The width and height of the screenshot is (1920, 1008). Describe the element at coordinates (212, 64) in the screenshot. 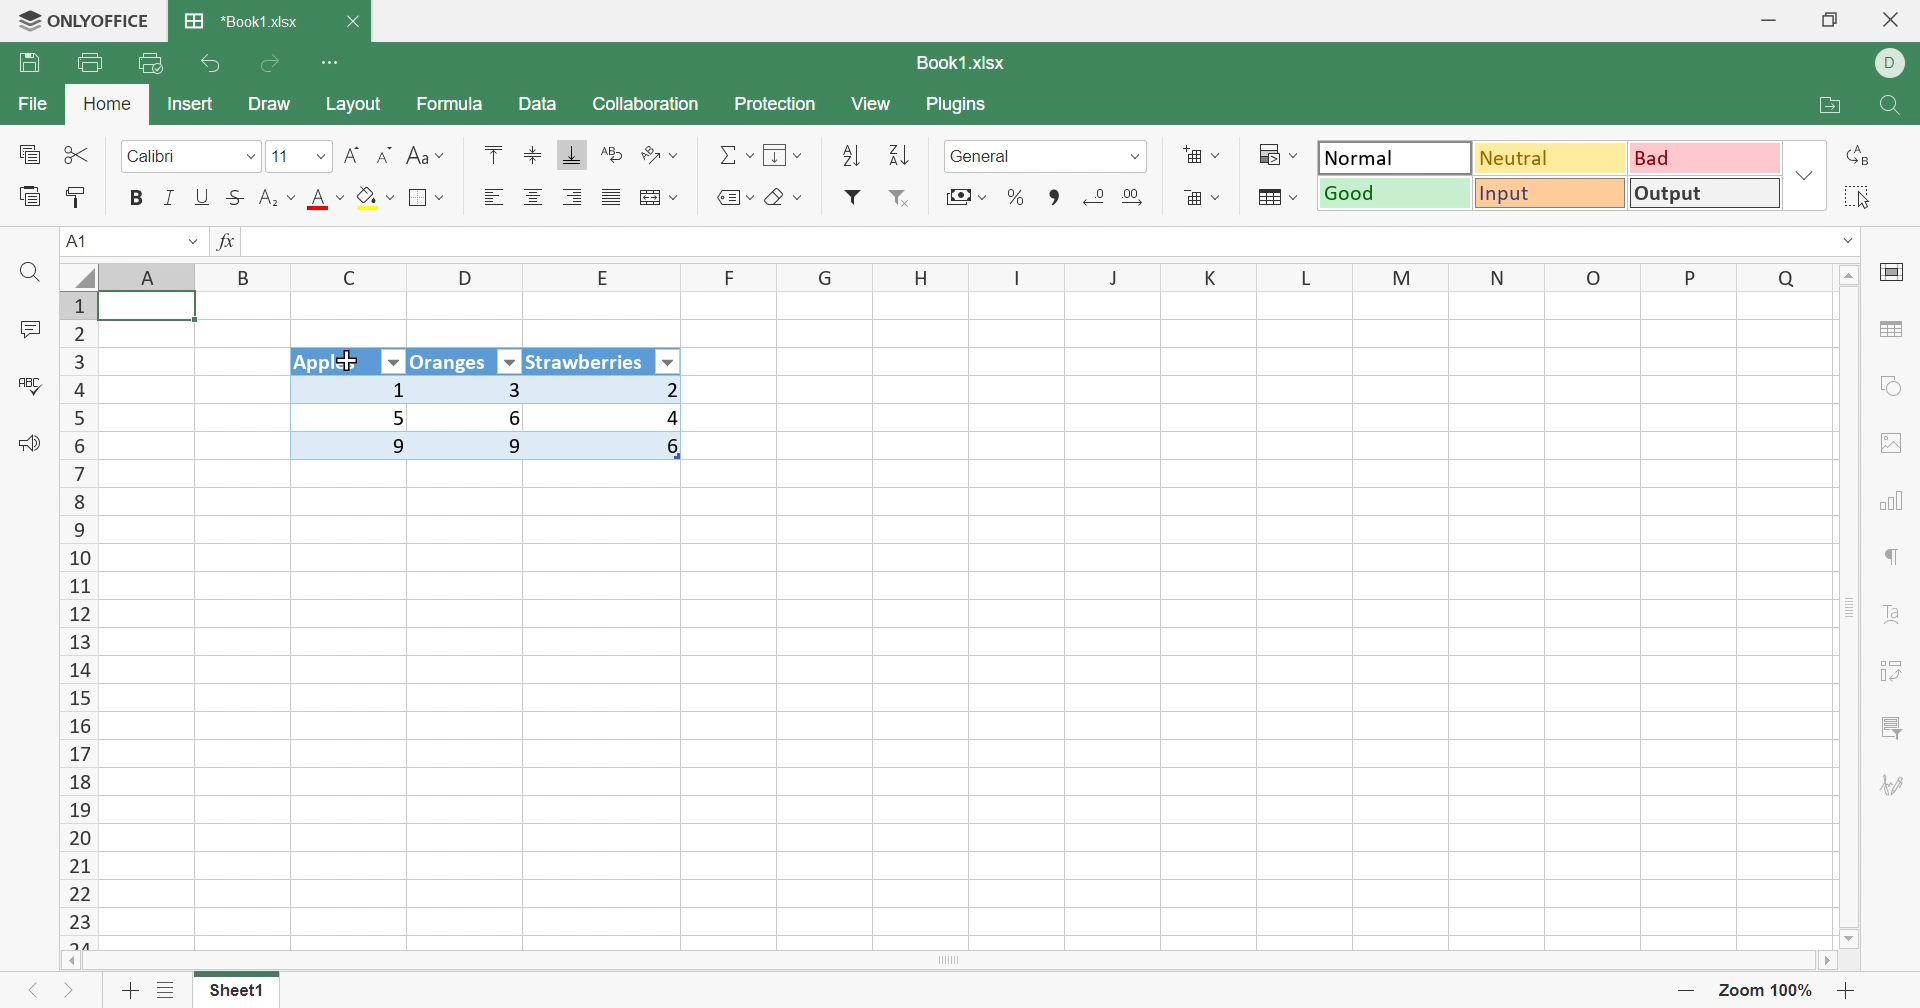

I see `Undo` at that location.